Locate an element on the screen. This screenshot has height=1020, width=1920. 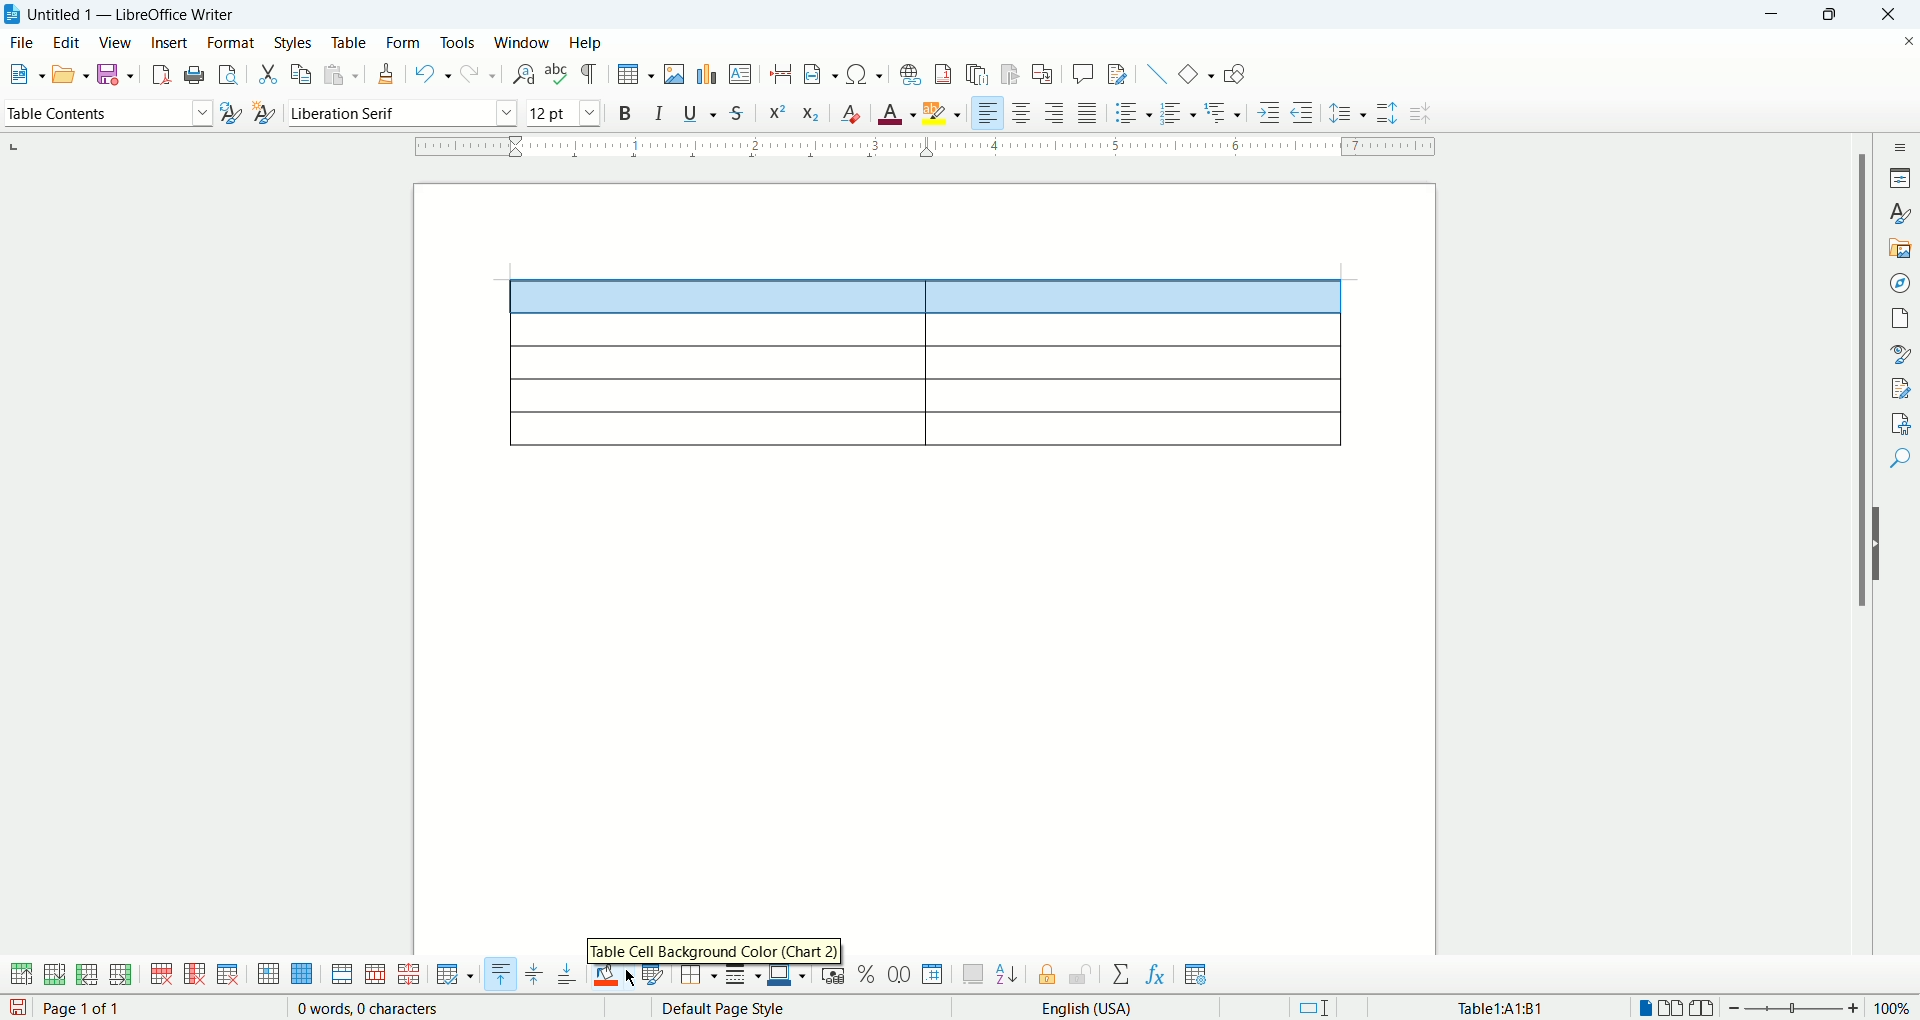
insert cross references is located at coordinates (1045, 75).